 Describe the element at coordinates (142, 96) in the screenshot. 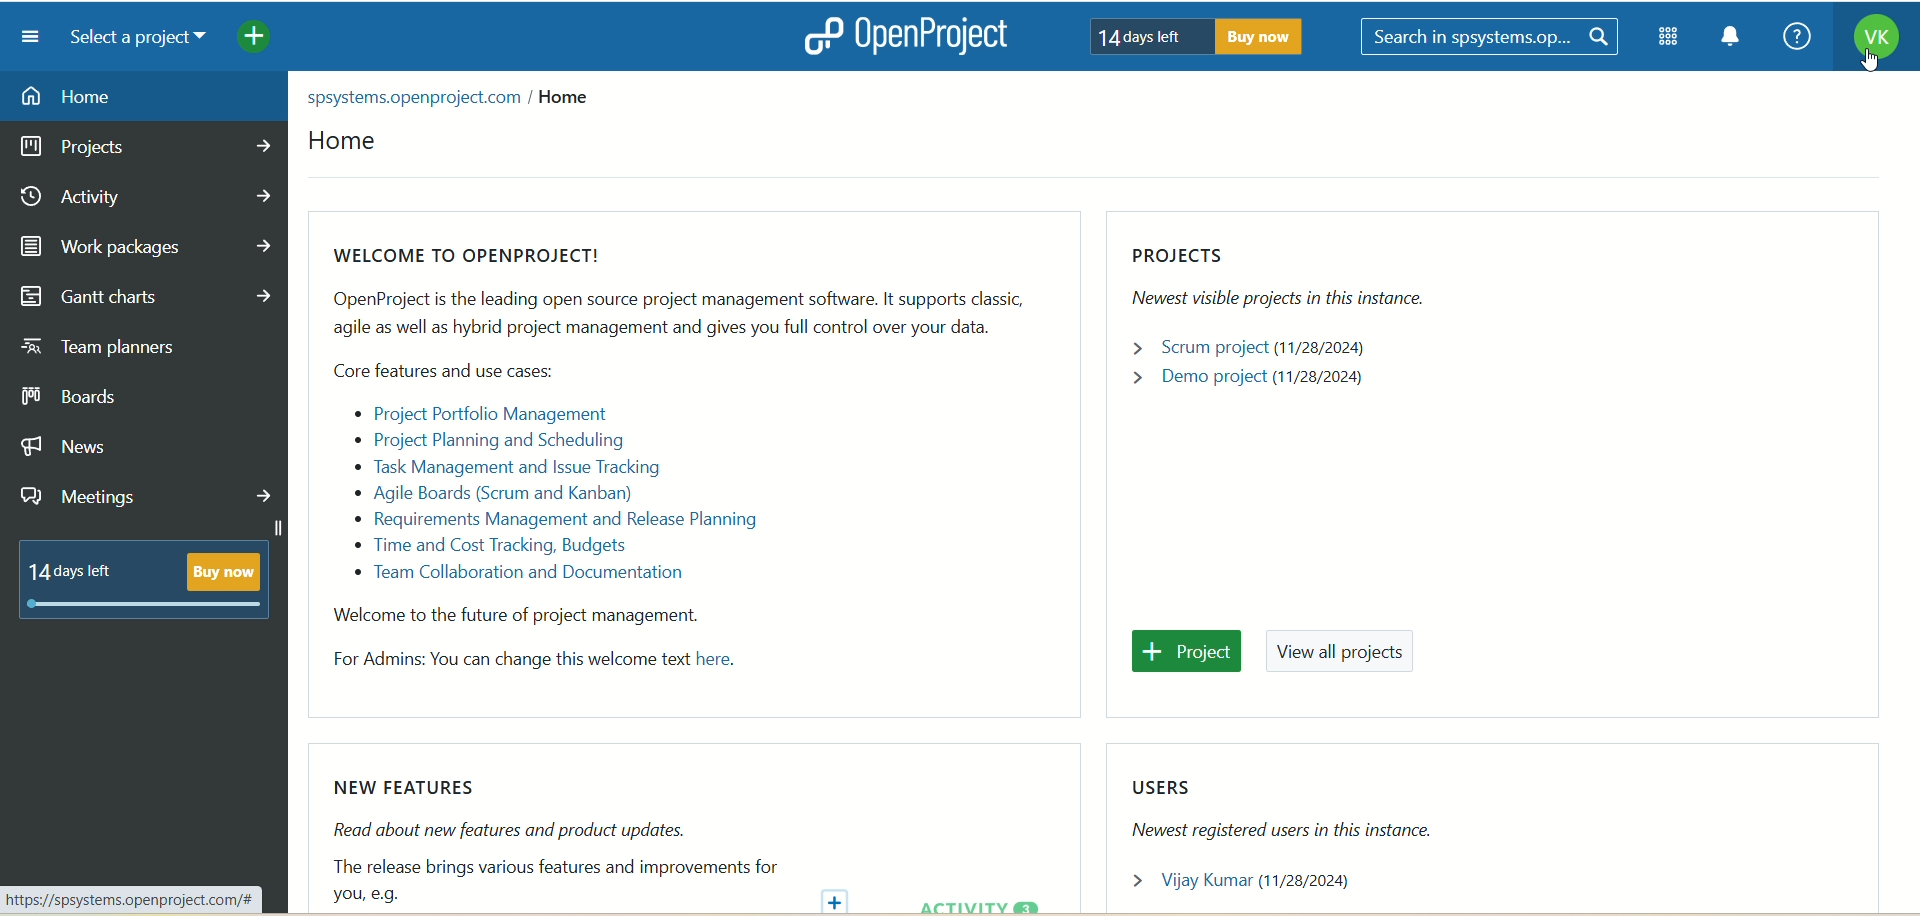

I see `home` at that location.